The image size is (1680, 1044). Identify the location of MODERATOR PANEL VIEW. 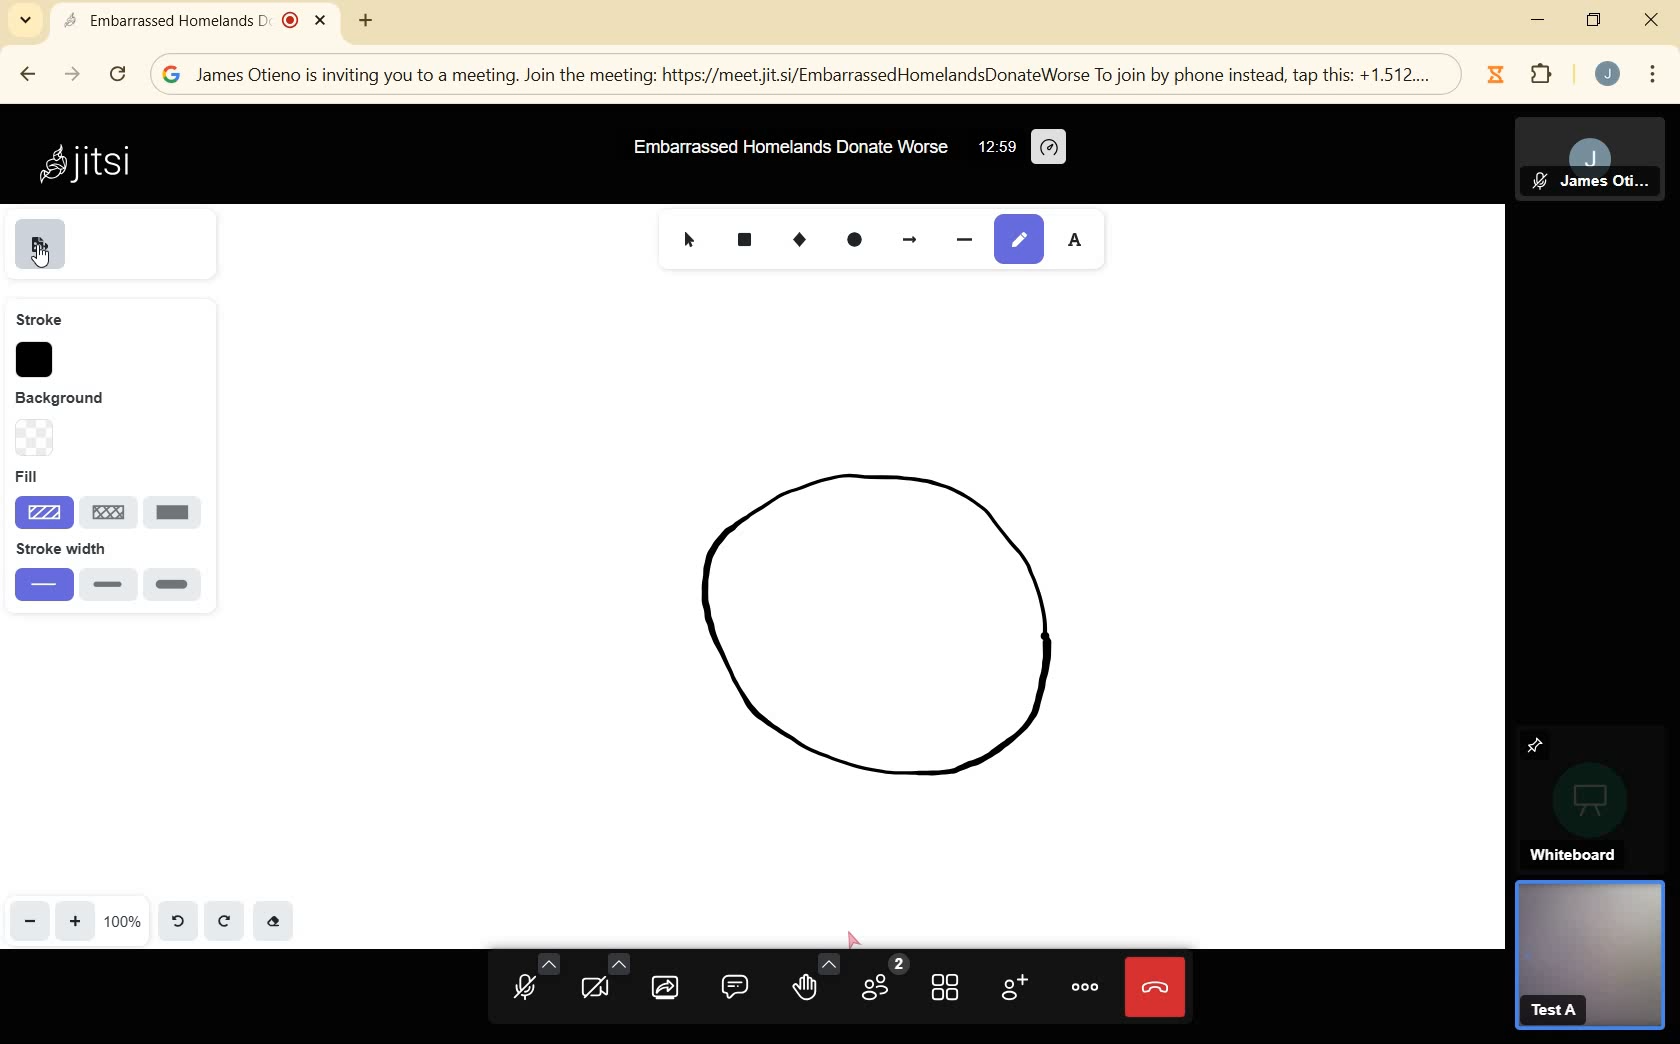
(1598, 160).